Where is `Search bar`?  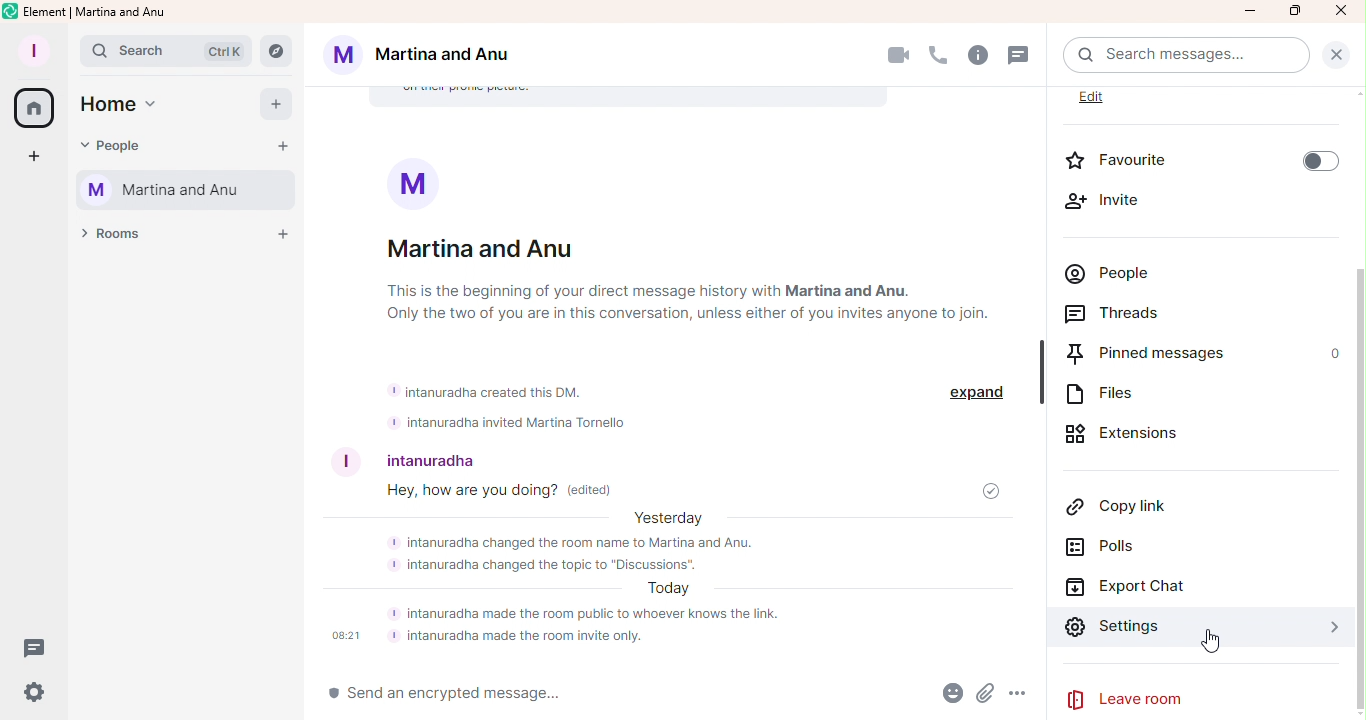
Search bar is located at coordinates (1189, 55).